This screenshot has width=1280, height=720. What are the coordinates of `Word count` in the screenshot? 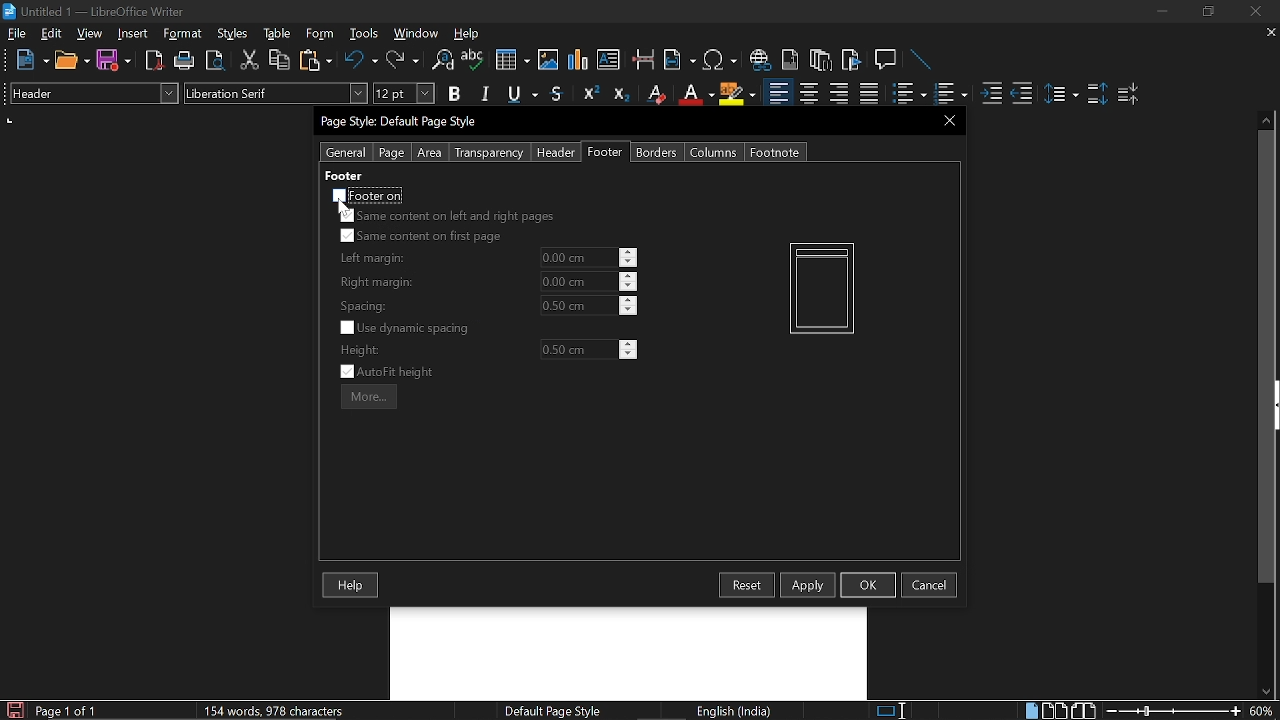 It's located at (295, 710).